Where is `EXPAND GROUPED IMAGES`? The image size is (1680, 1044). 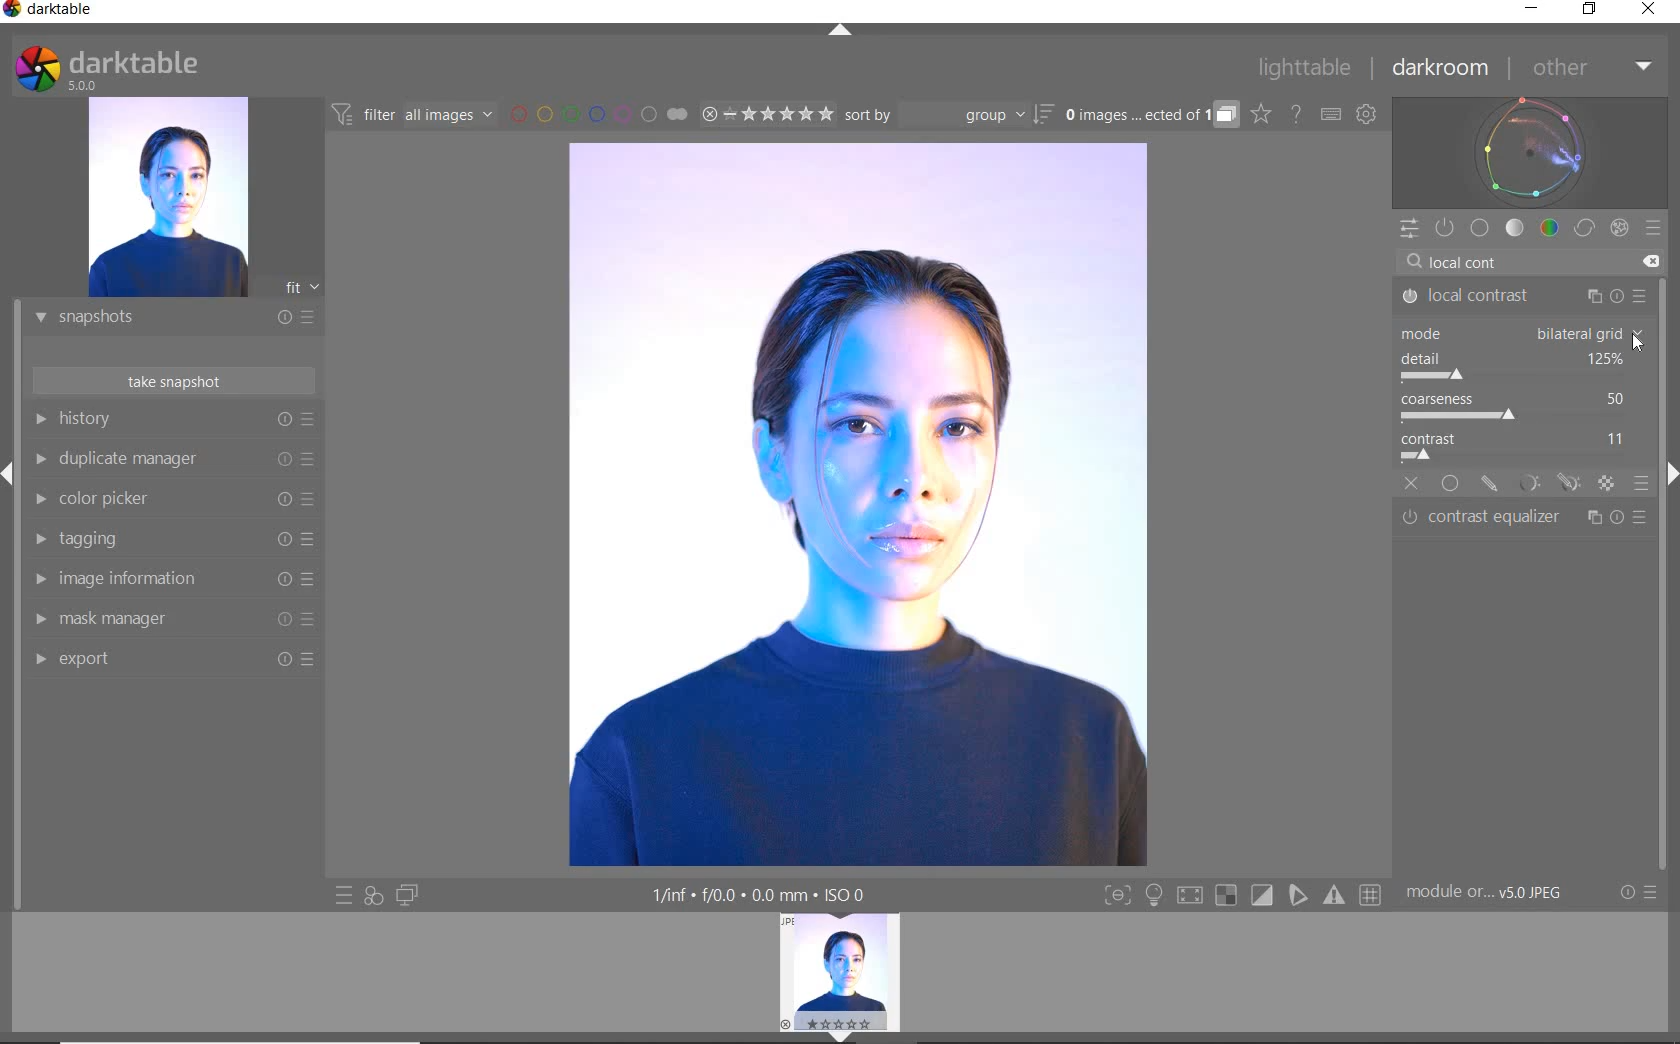
EXPAND GROUPED IMAGES is located at coordinates (1151, 116).